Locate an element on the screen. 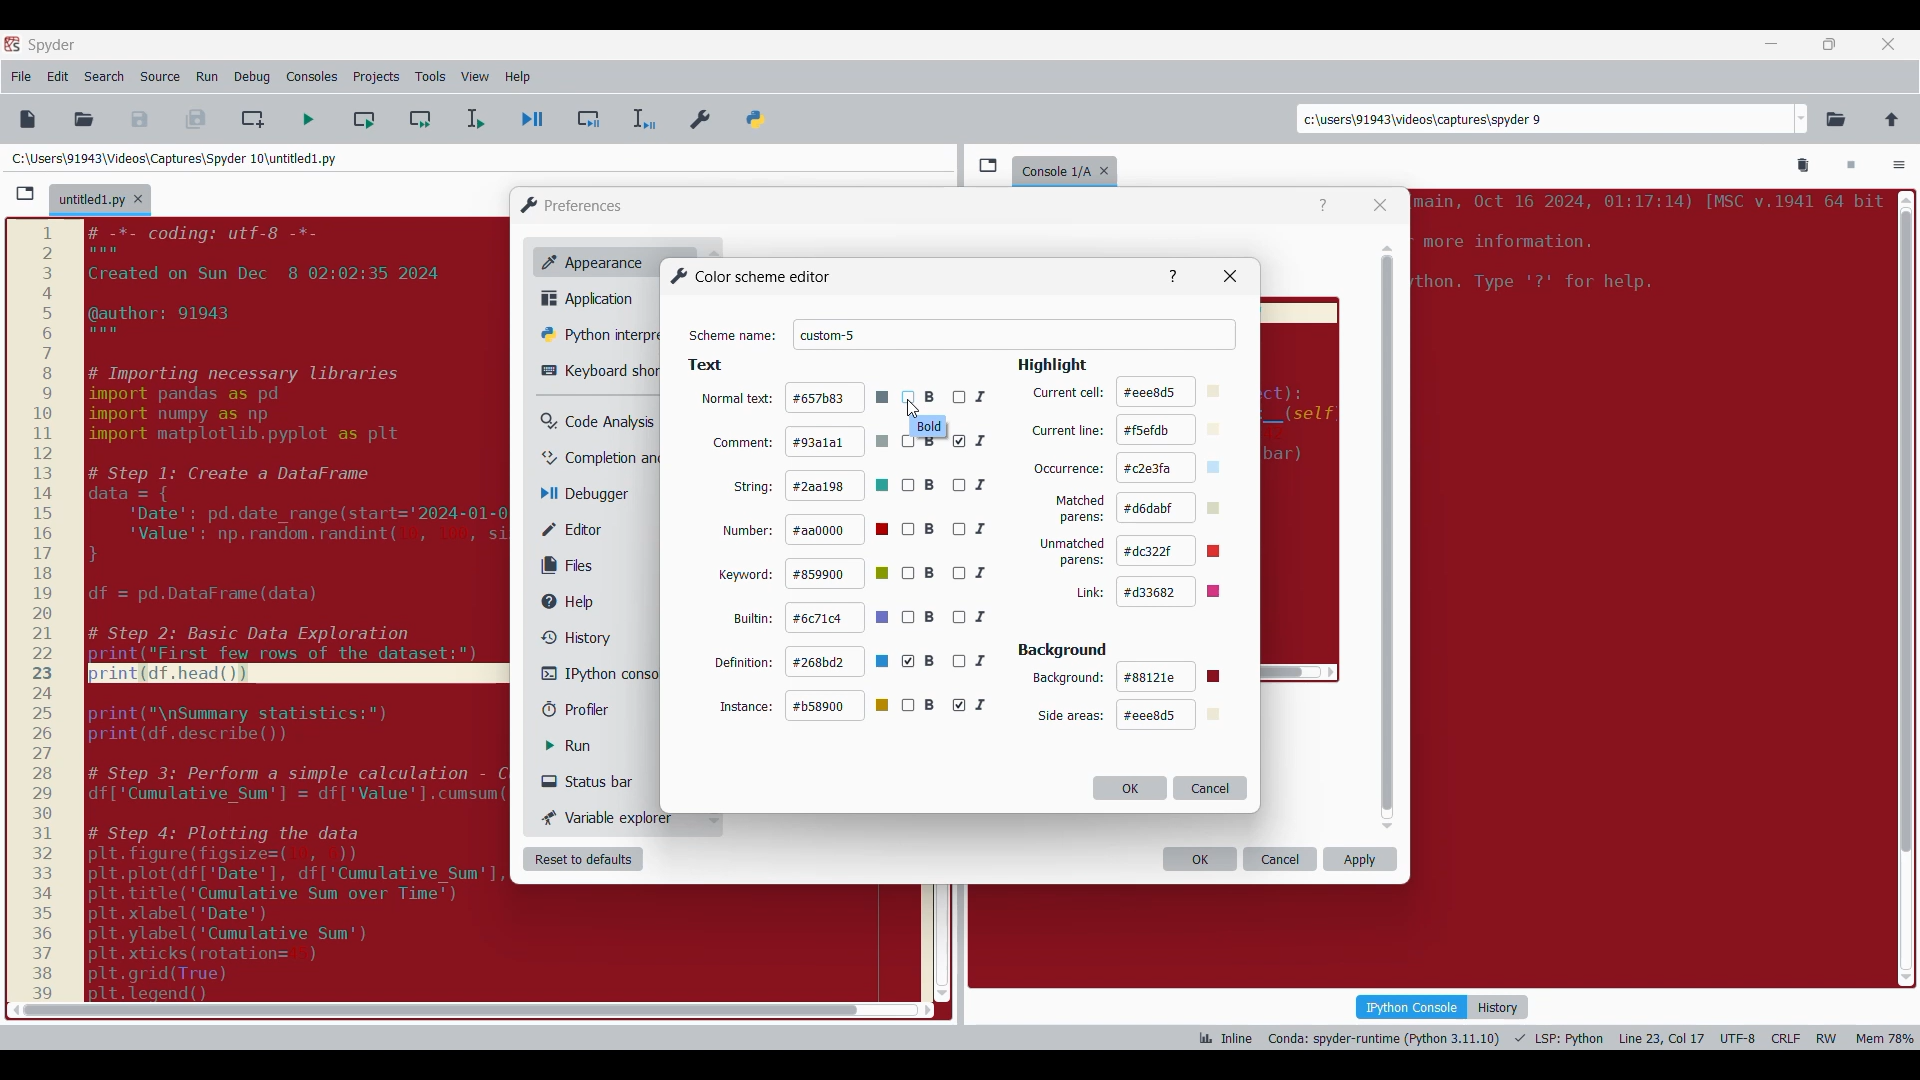  link is located at coordinates (1088, 593).